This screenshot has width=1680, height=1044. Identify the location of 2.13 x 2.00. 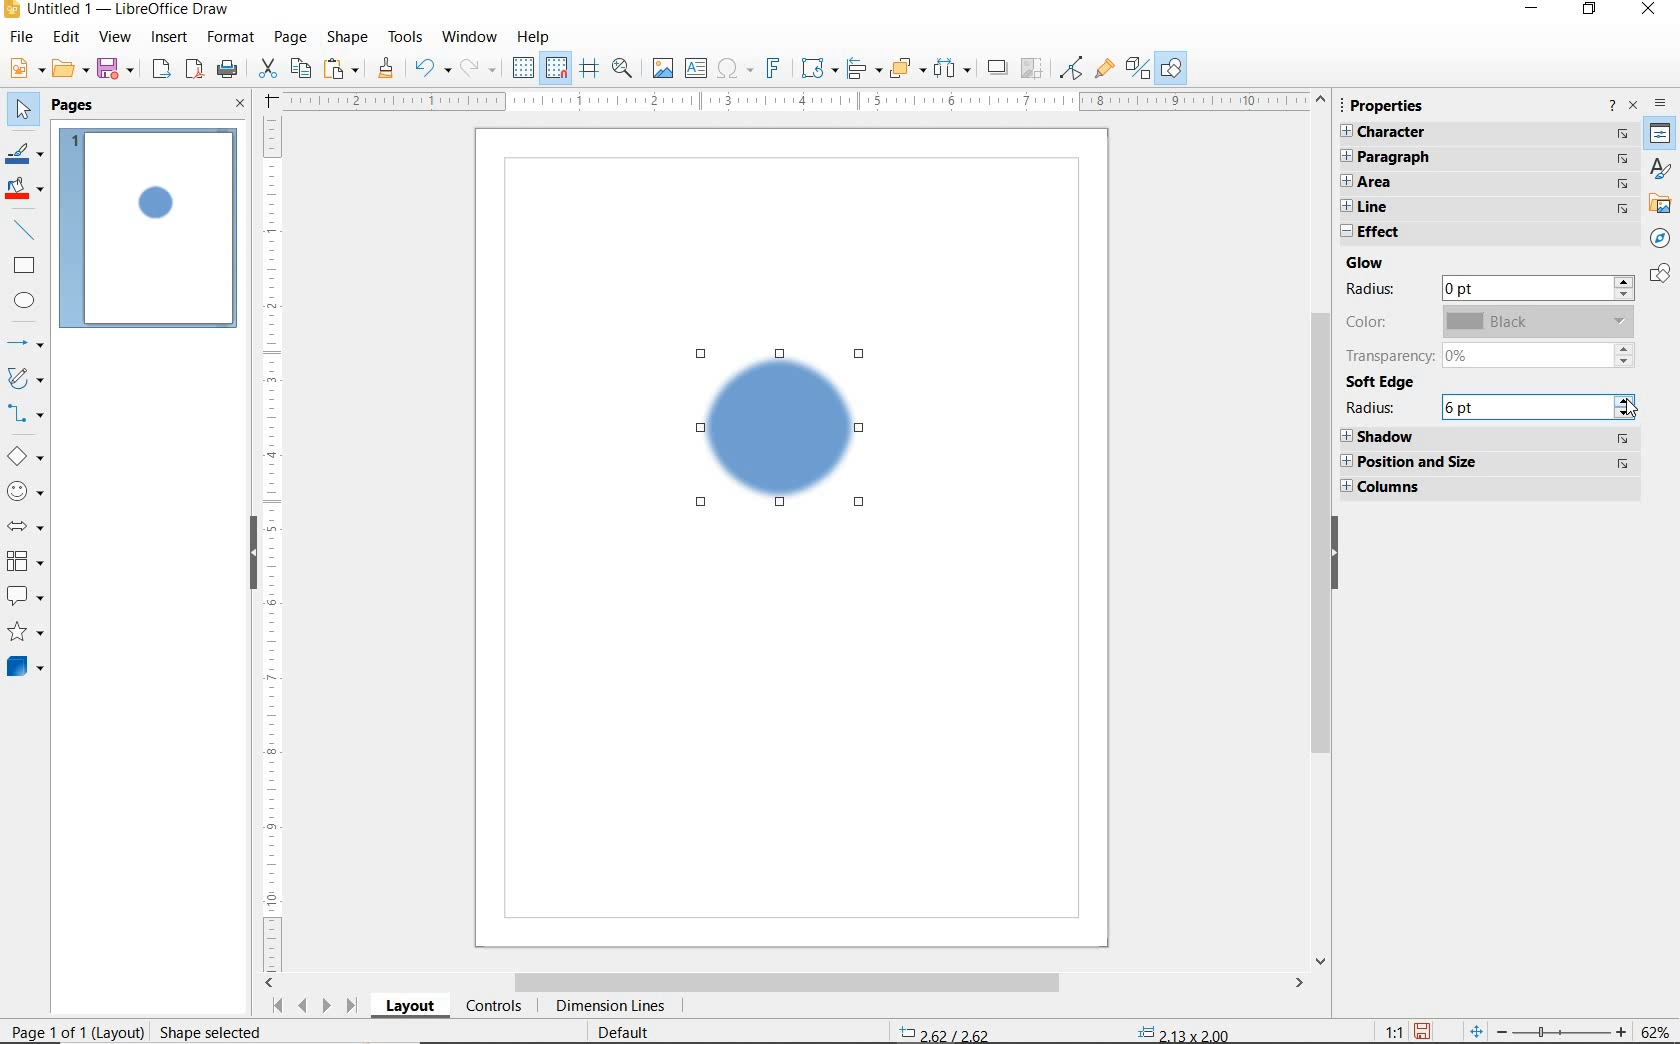
(1183, 1034).